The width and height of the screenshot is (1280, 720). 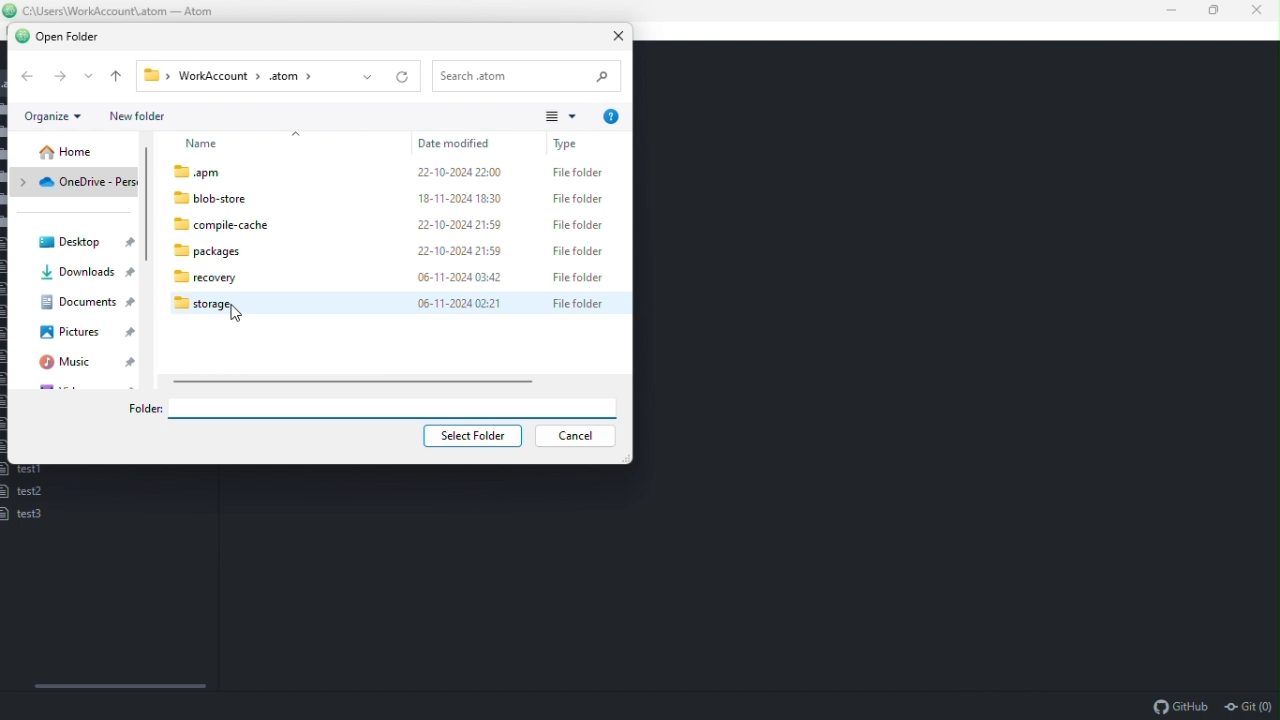 I want to click on Minimise, so click(x=1177, y=9).